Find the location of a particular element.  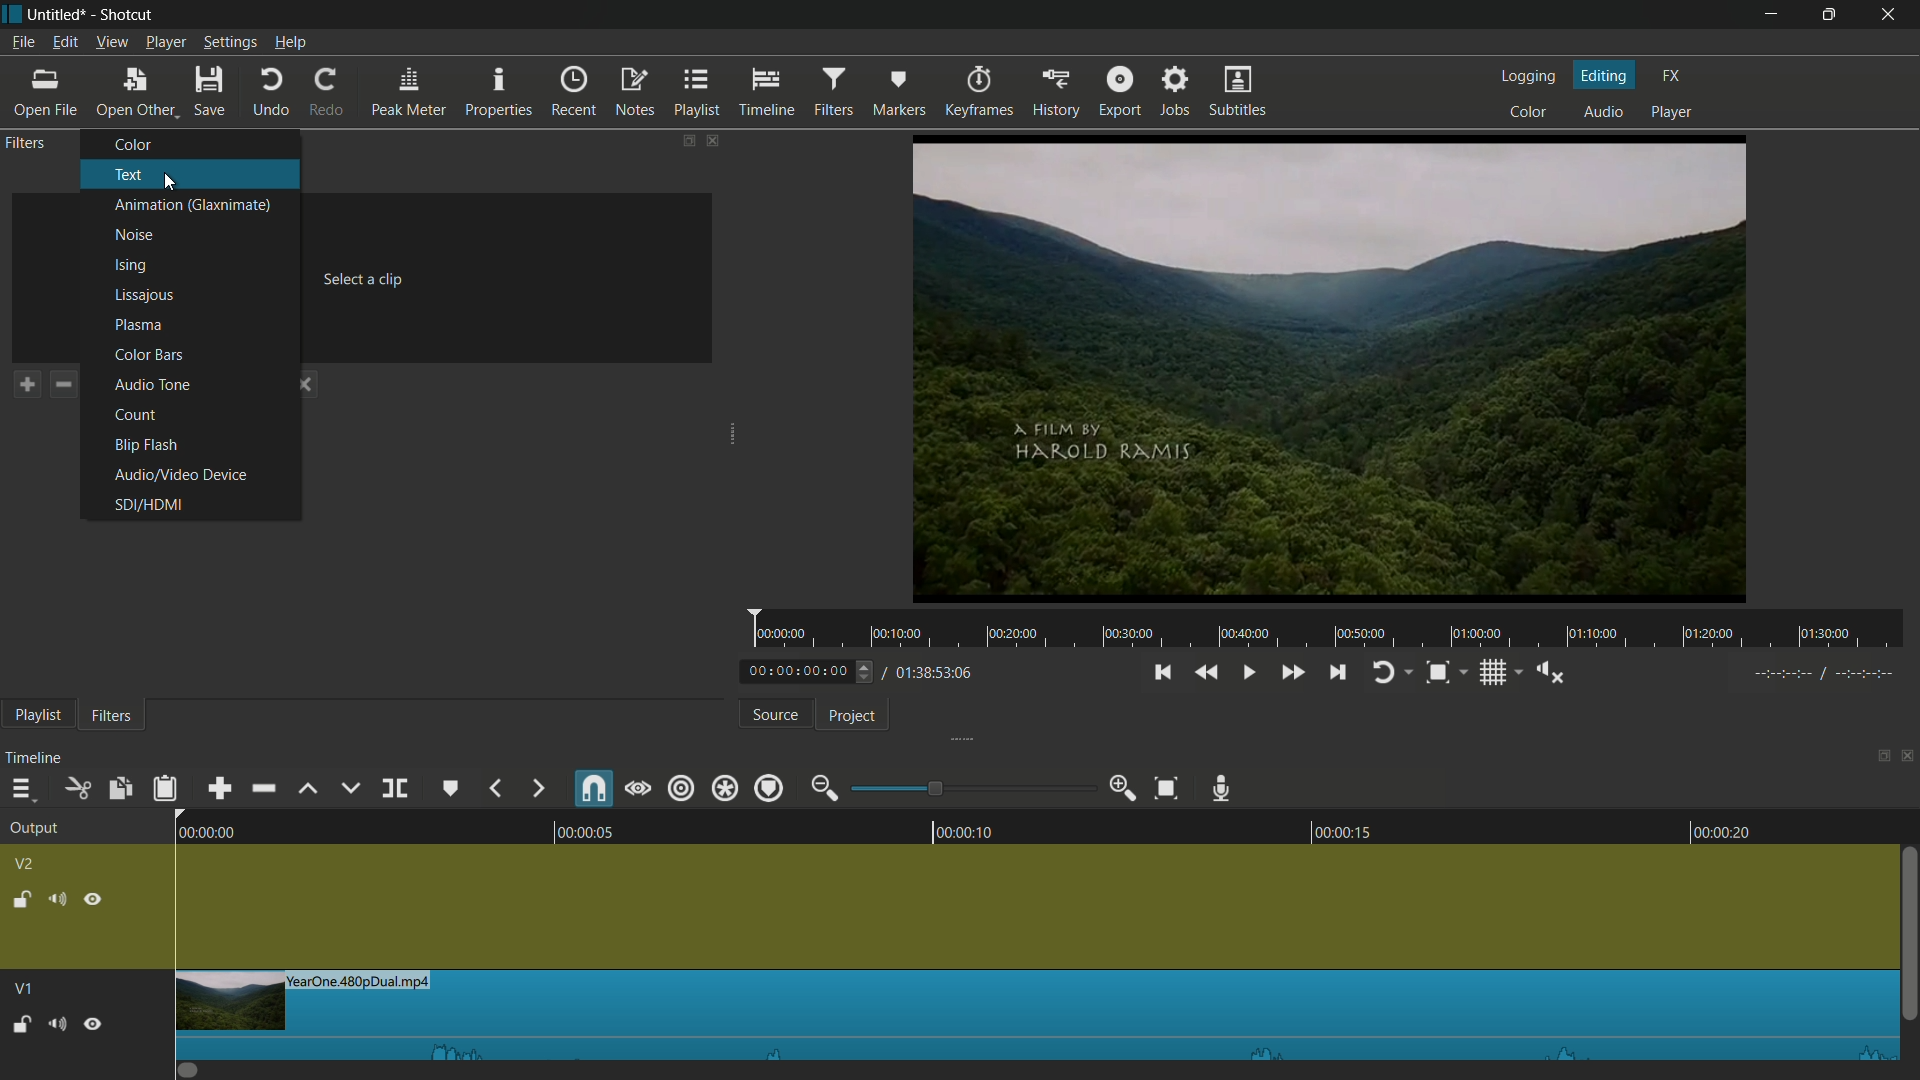

add a filter is located at coordinates (26, 384).